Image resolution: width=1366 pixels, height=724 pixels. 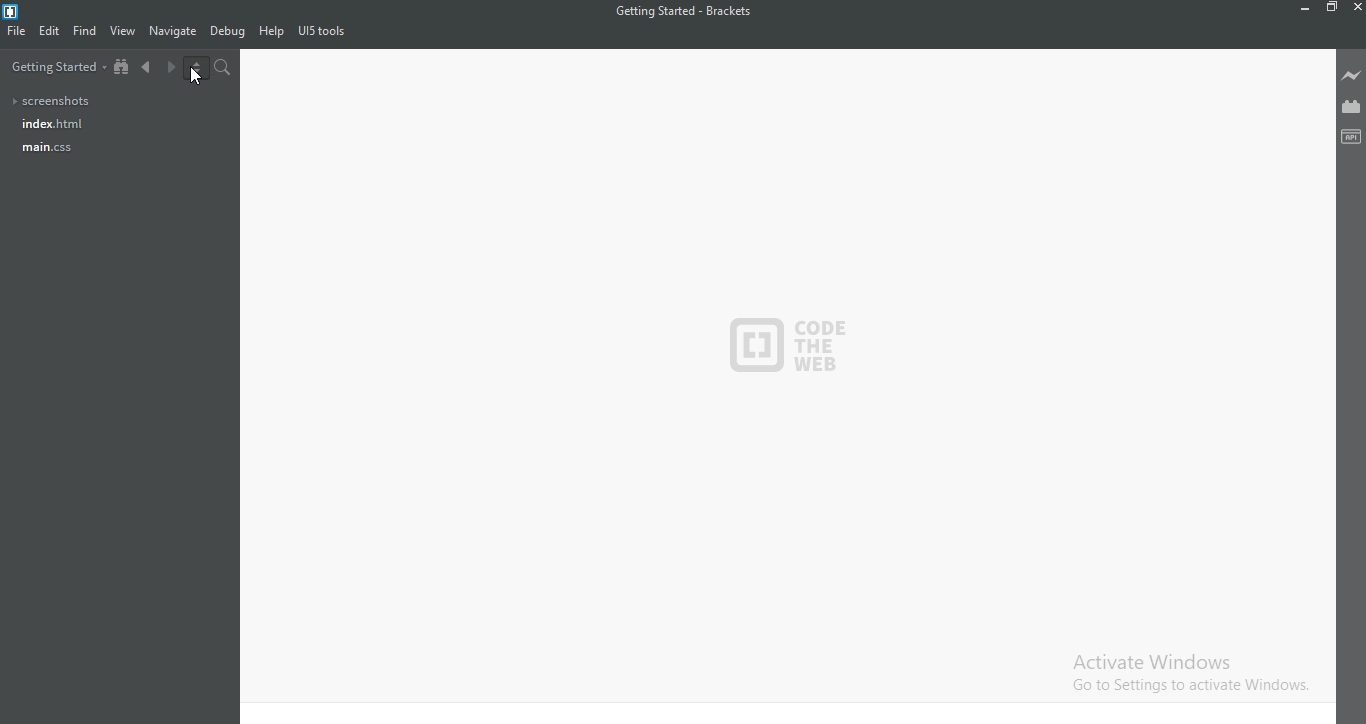 I want to click on toolbox, so click(x=1352, y=137).